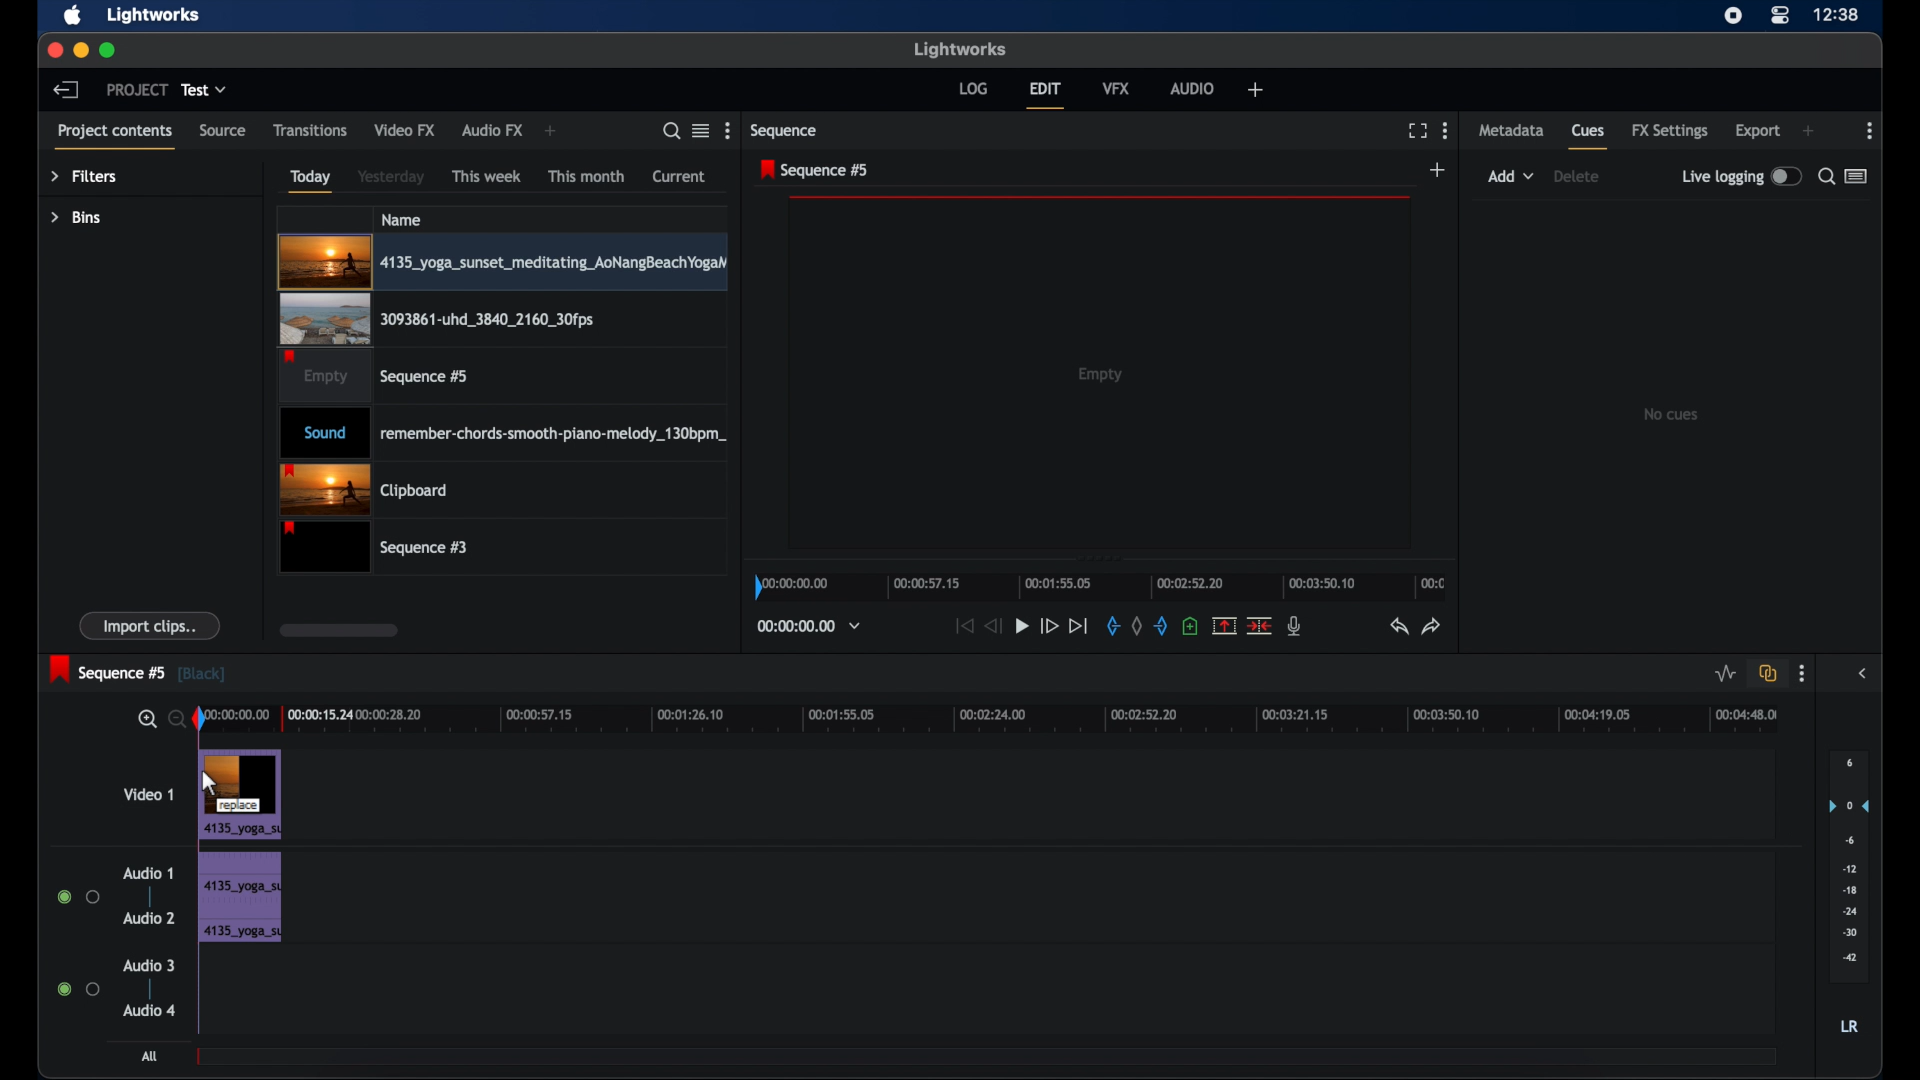 The width and height of the screenshot is (1920, 1080). Describe the element at coordinates (83, 177) in the screenshot. I see `filters` at that location.